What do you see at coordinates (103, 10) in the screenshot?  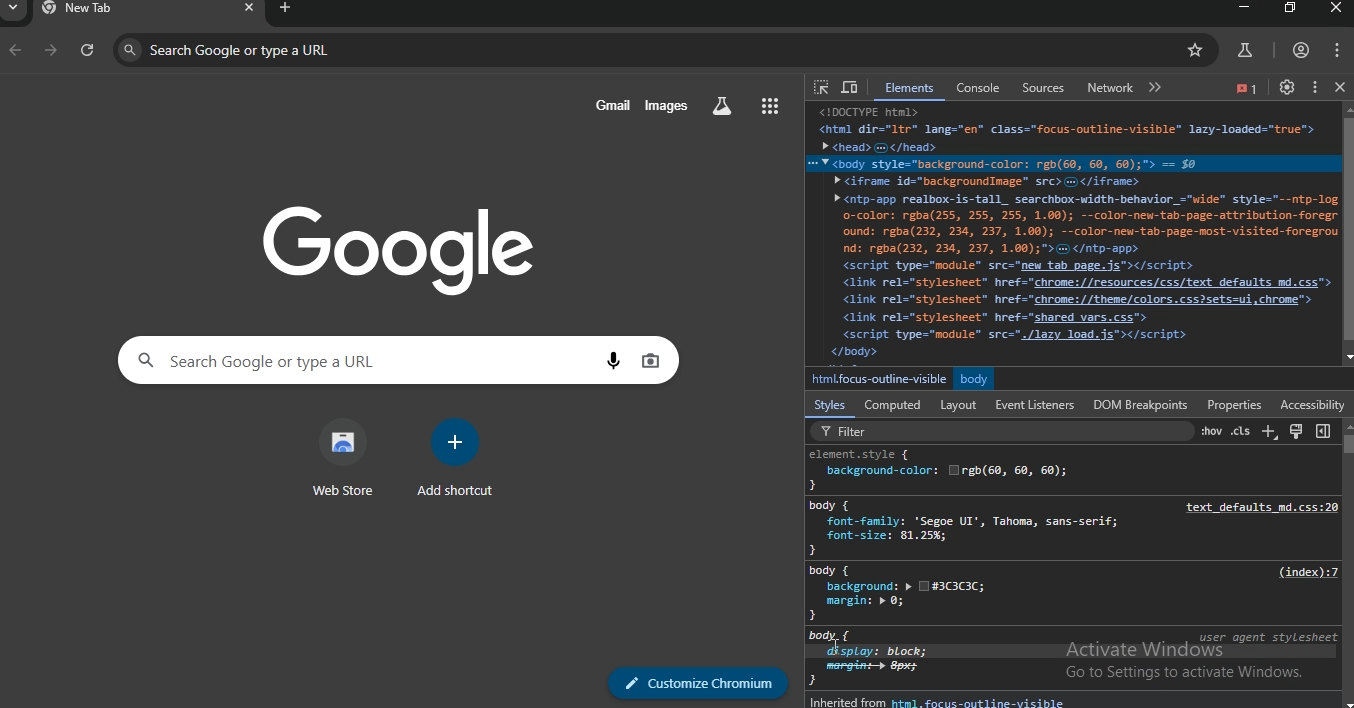 I see `new tab` at bounding box center [103, 10].